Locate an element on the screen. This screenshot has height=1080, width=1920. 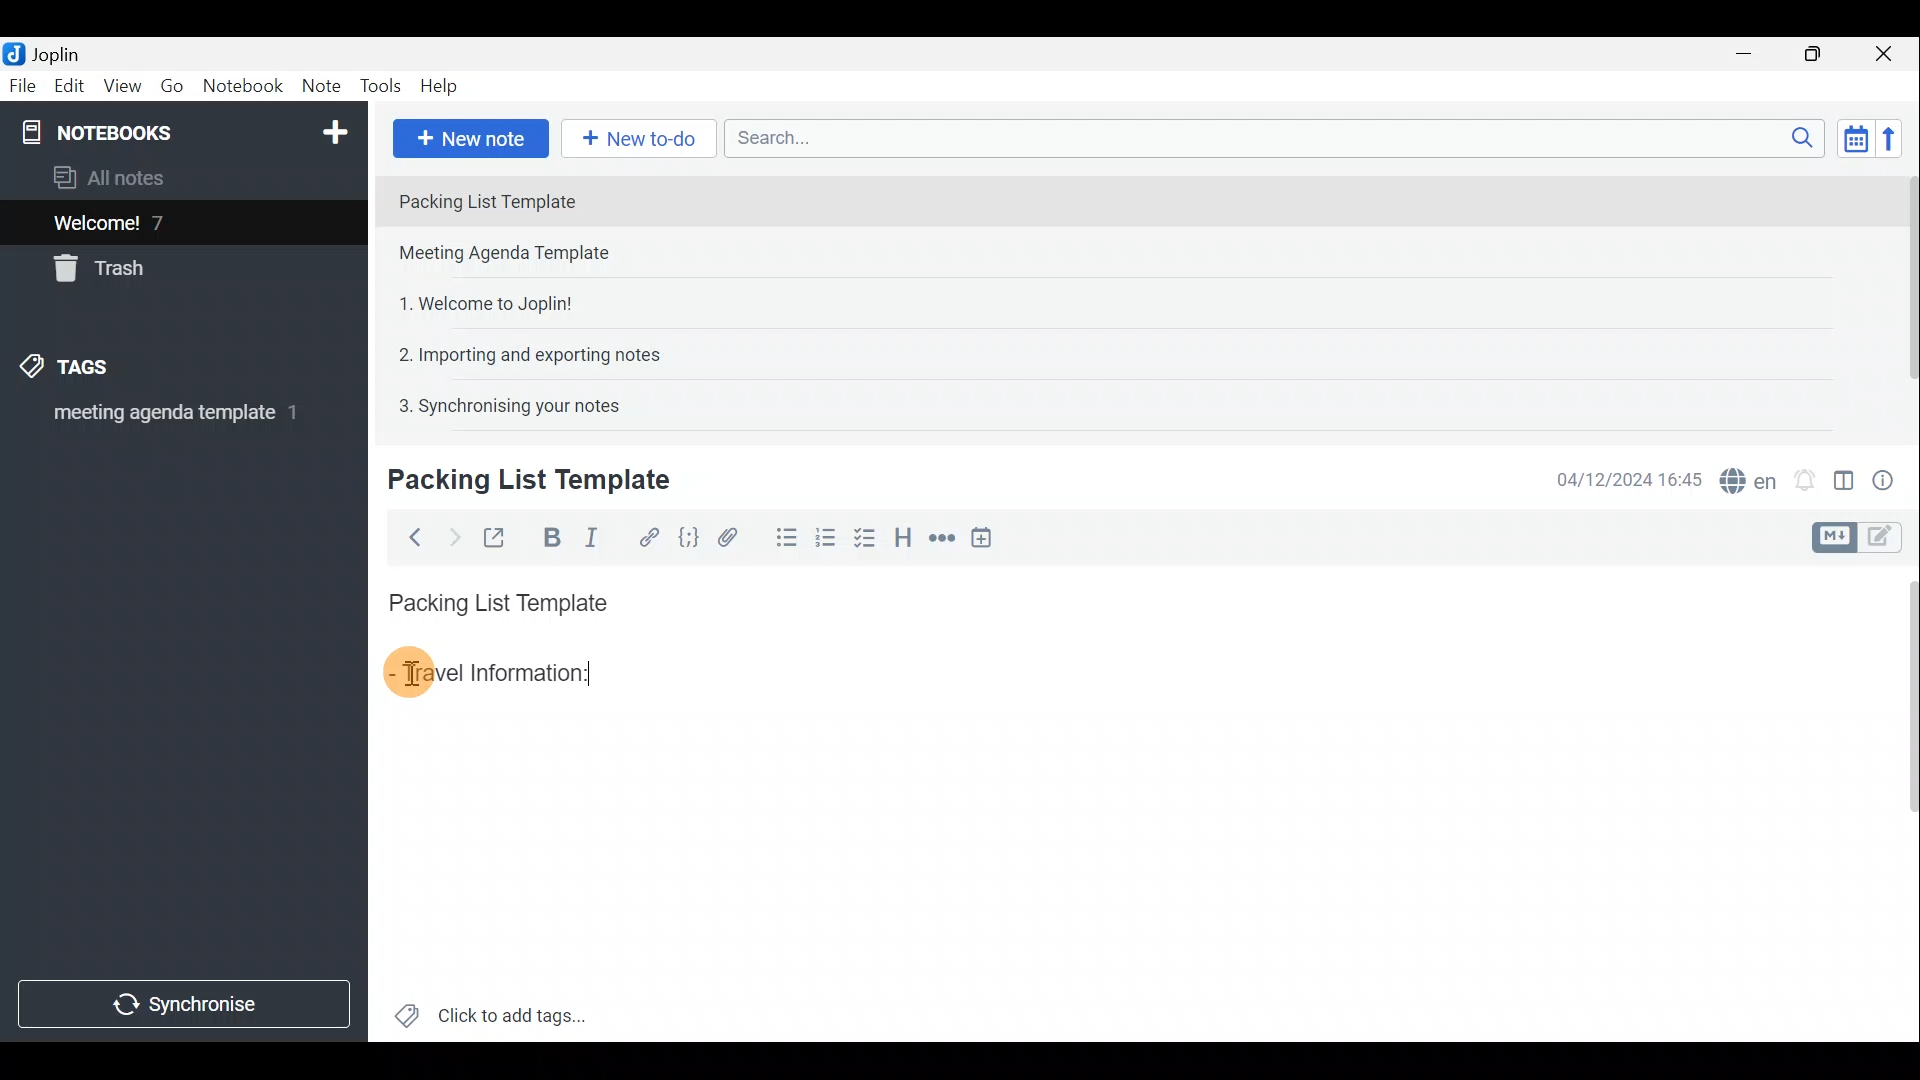
Toggle editor layout is located at coordinates (1843, 474).